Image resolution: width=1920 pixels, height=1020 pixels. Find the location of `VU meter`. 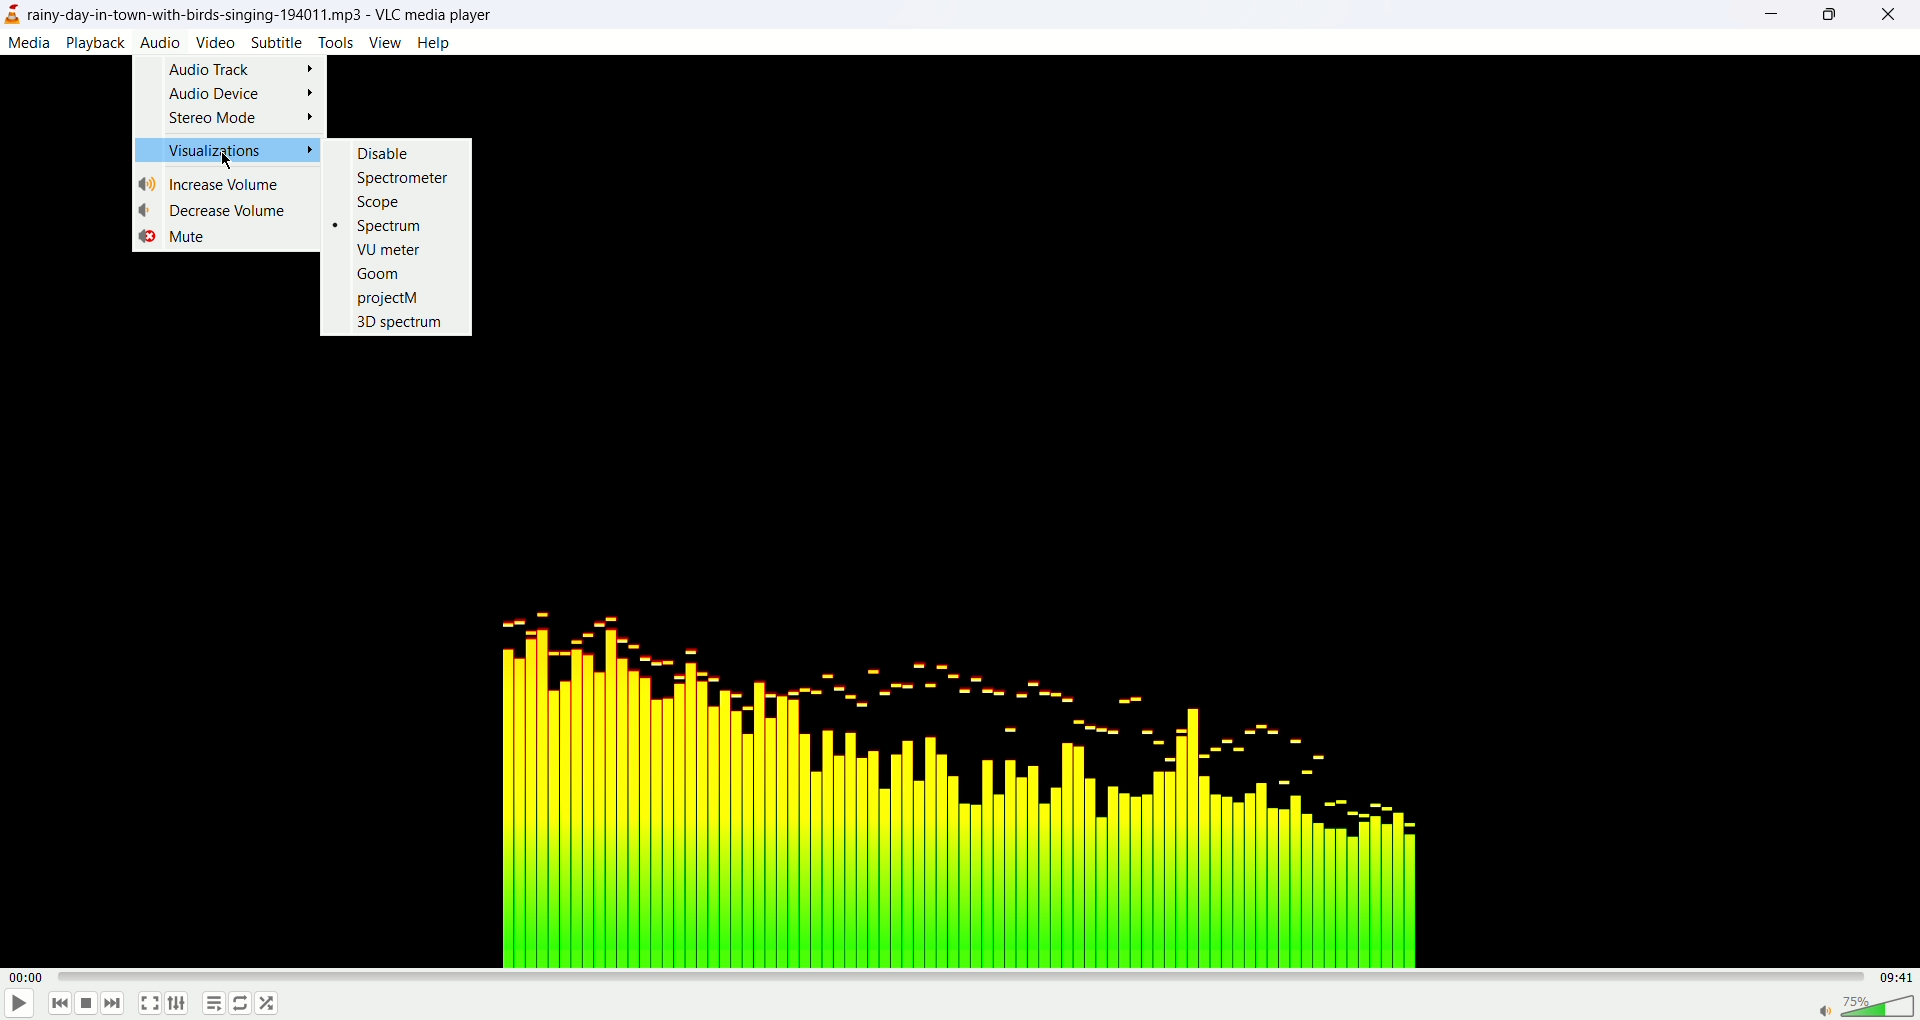

VU meter is located at coordinates (388, 249).